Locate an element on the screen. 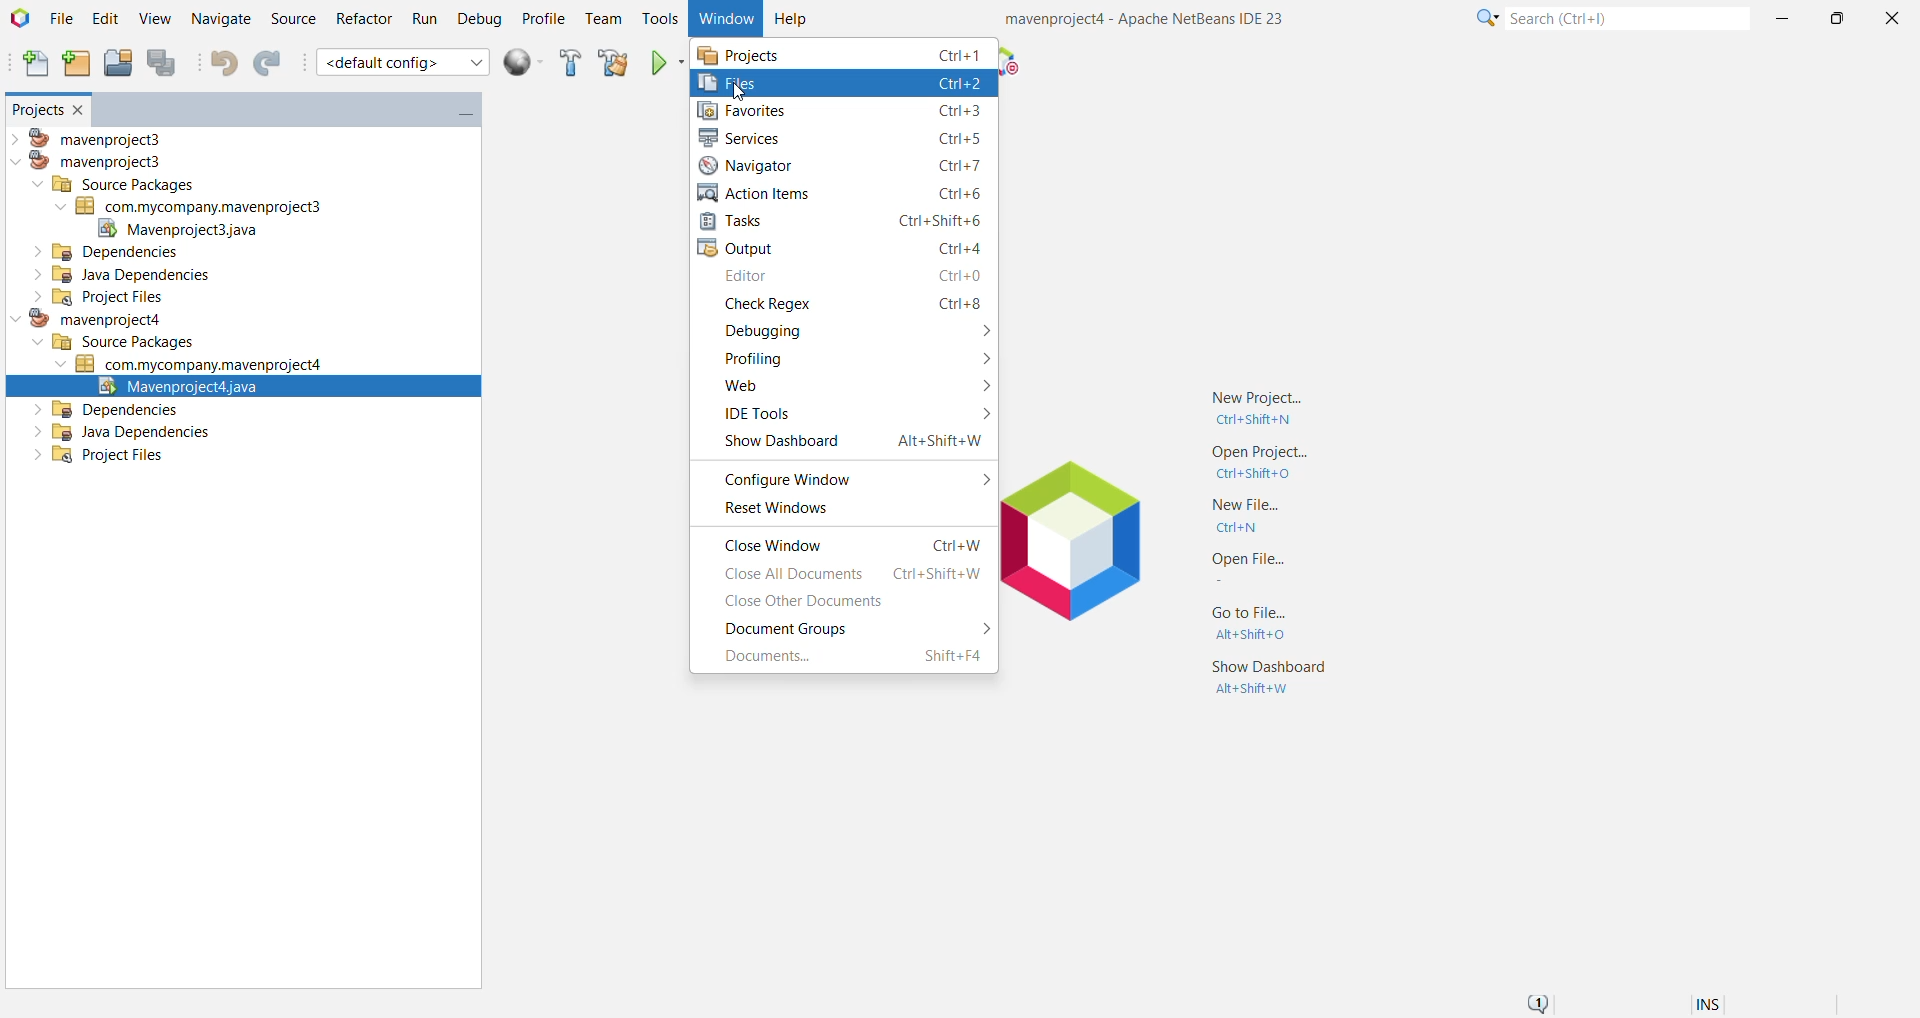 The width and height of the screenshot is (1920, 1018). New File is located at coordinates (31, 64).